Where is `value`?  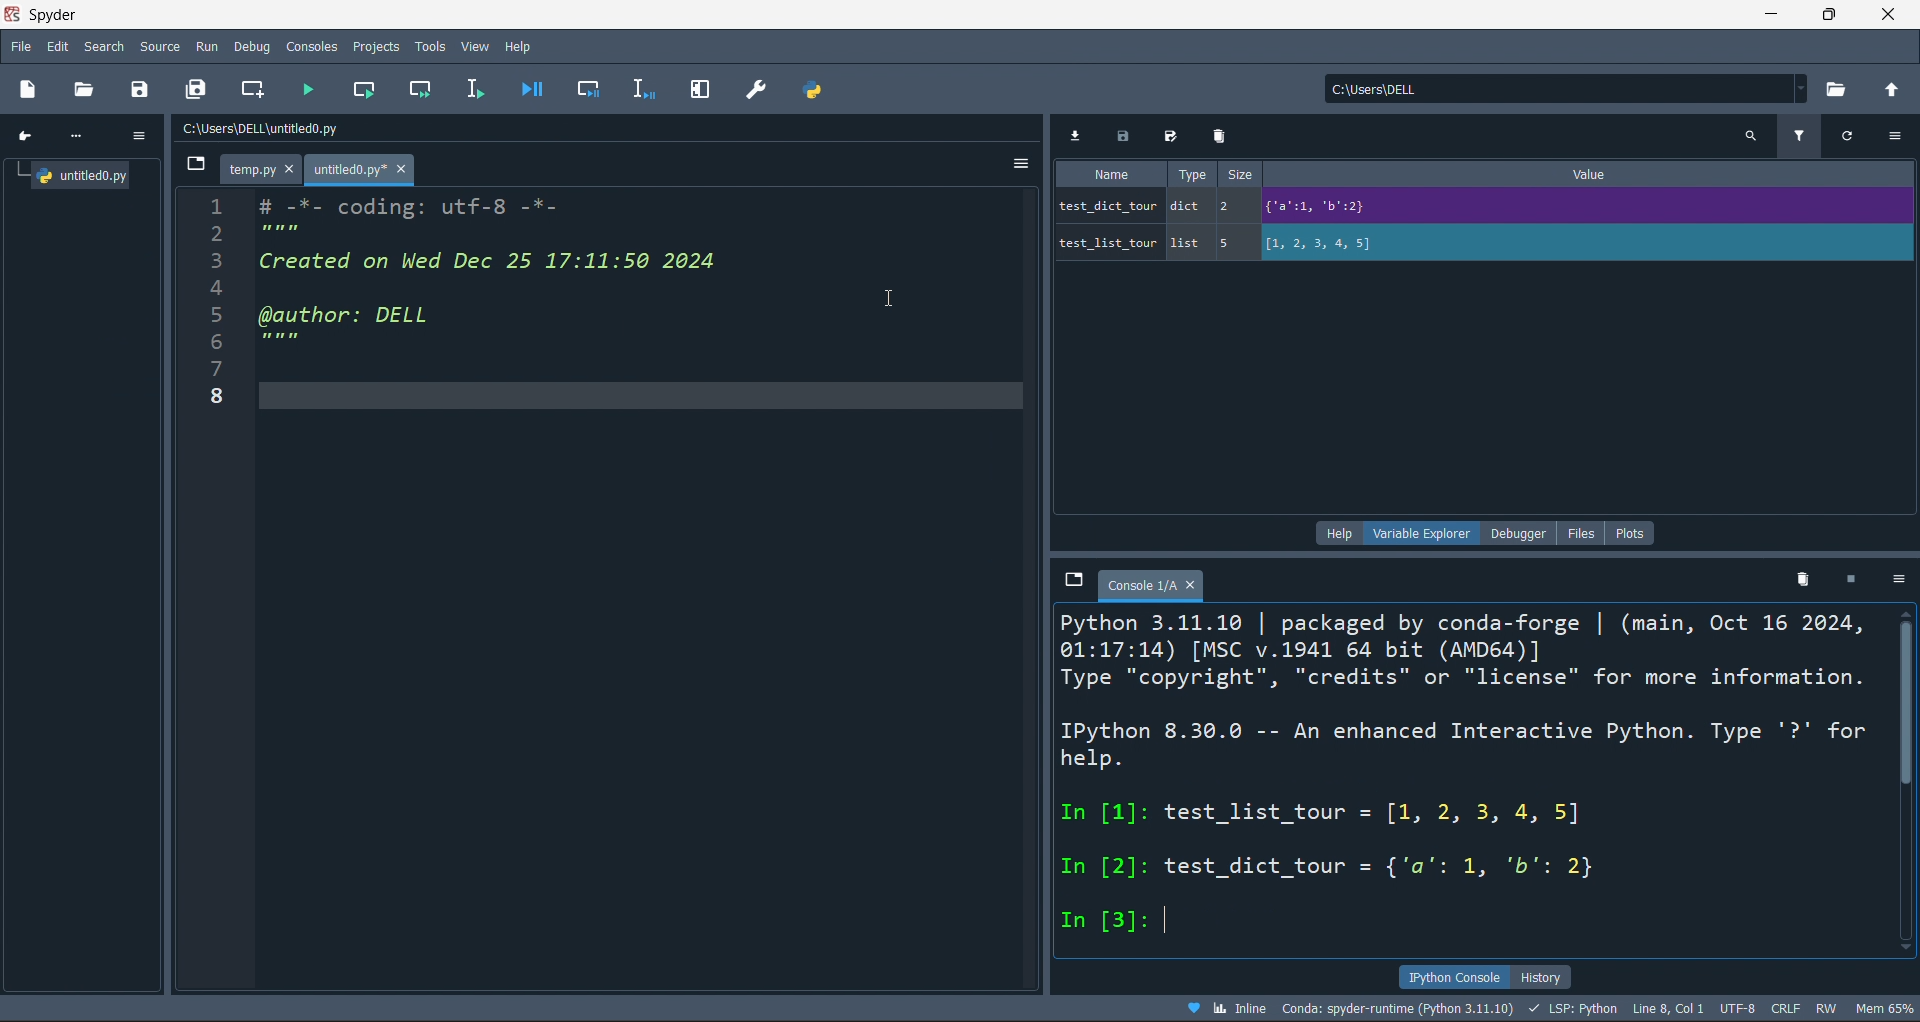 value is located at coordinates (1592, 174).